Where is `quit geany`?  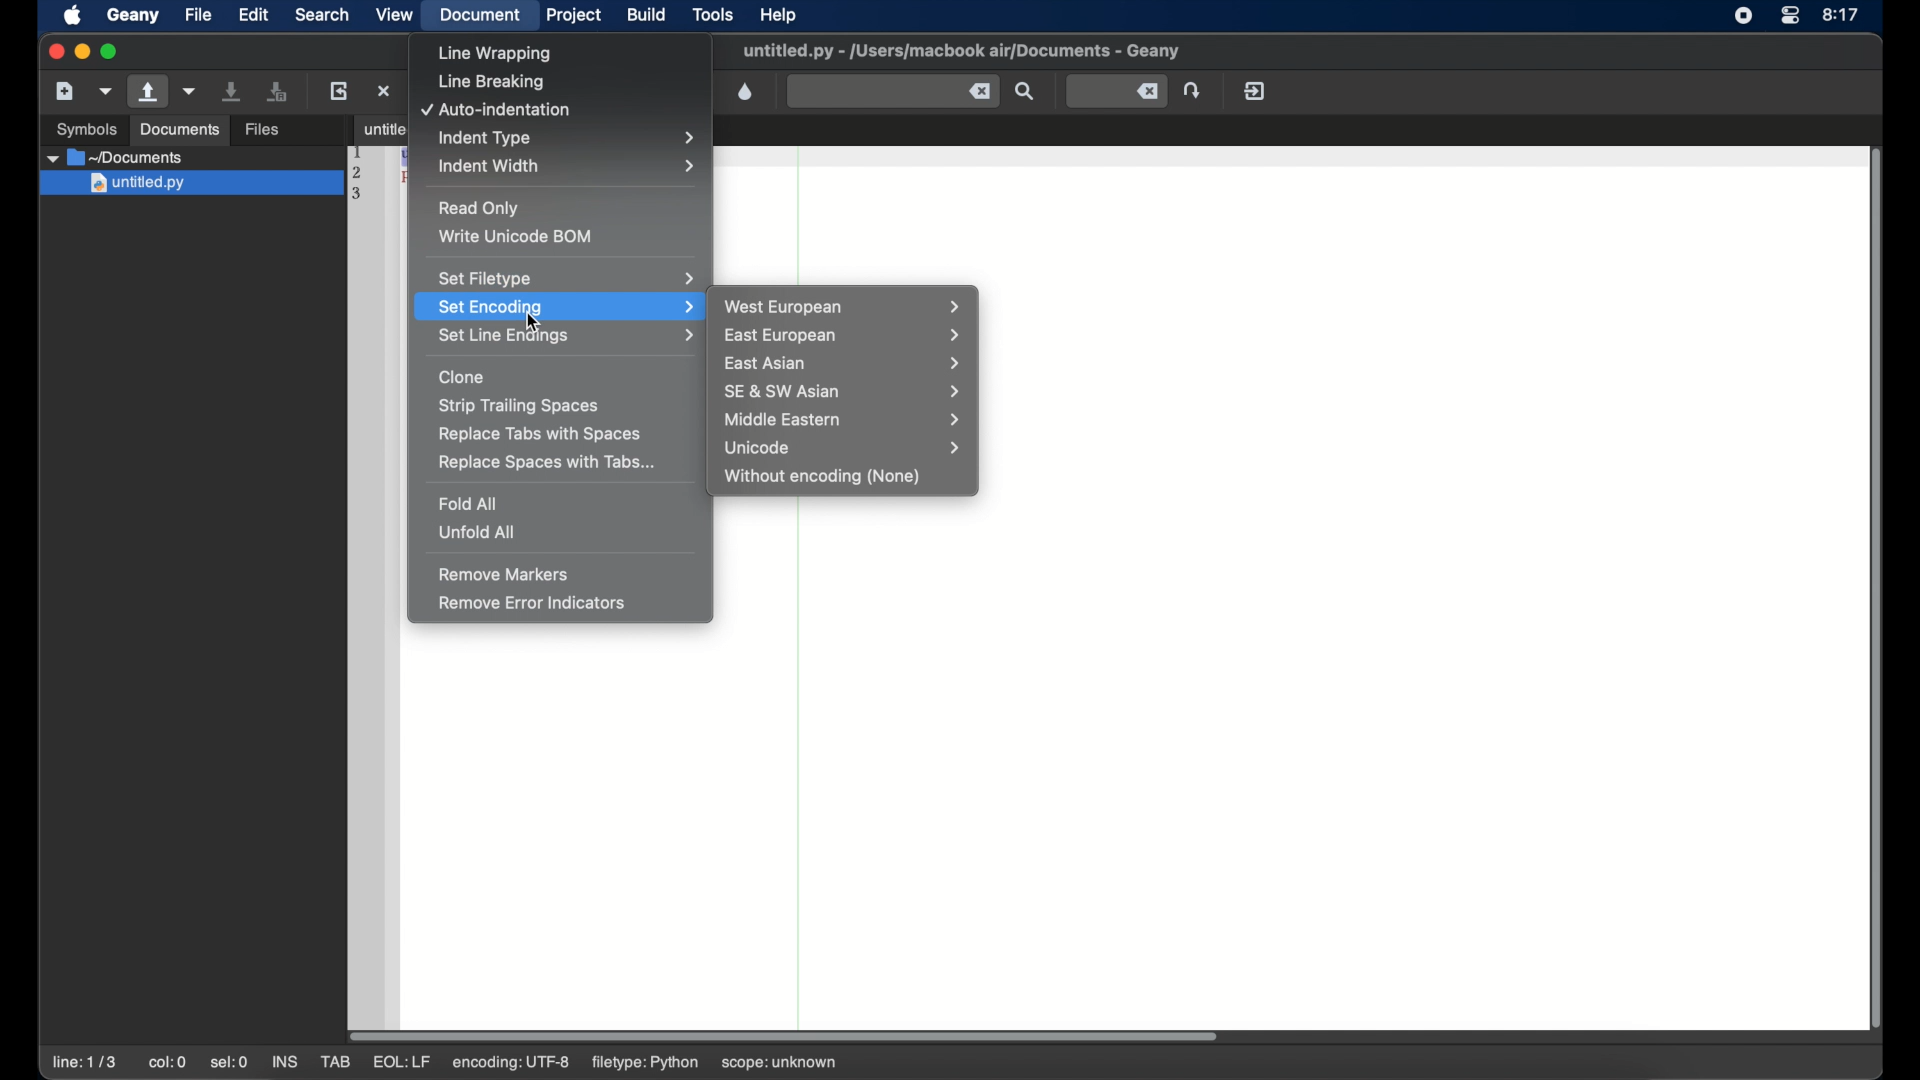
quit geany is located at coordinates (1255, 90).